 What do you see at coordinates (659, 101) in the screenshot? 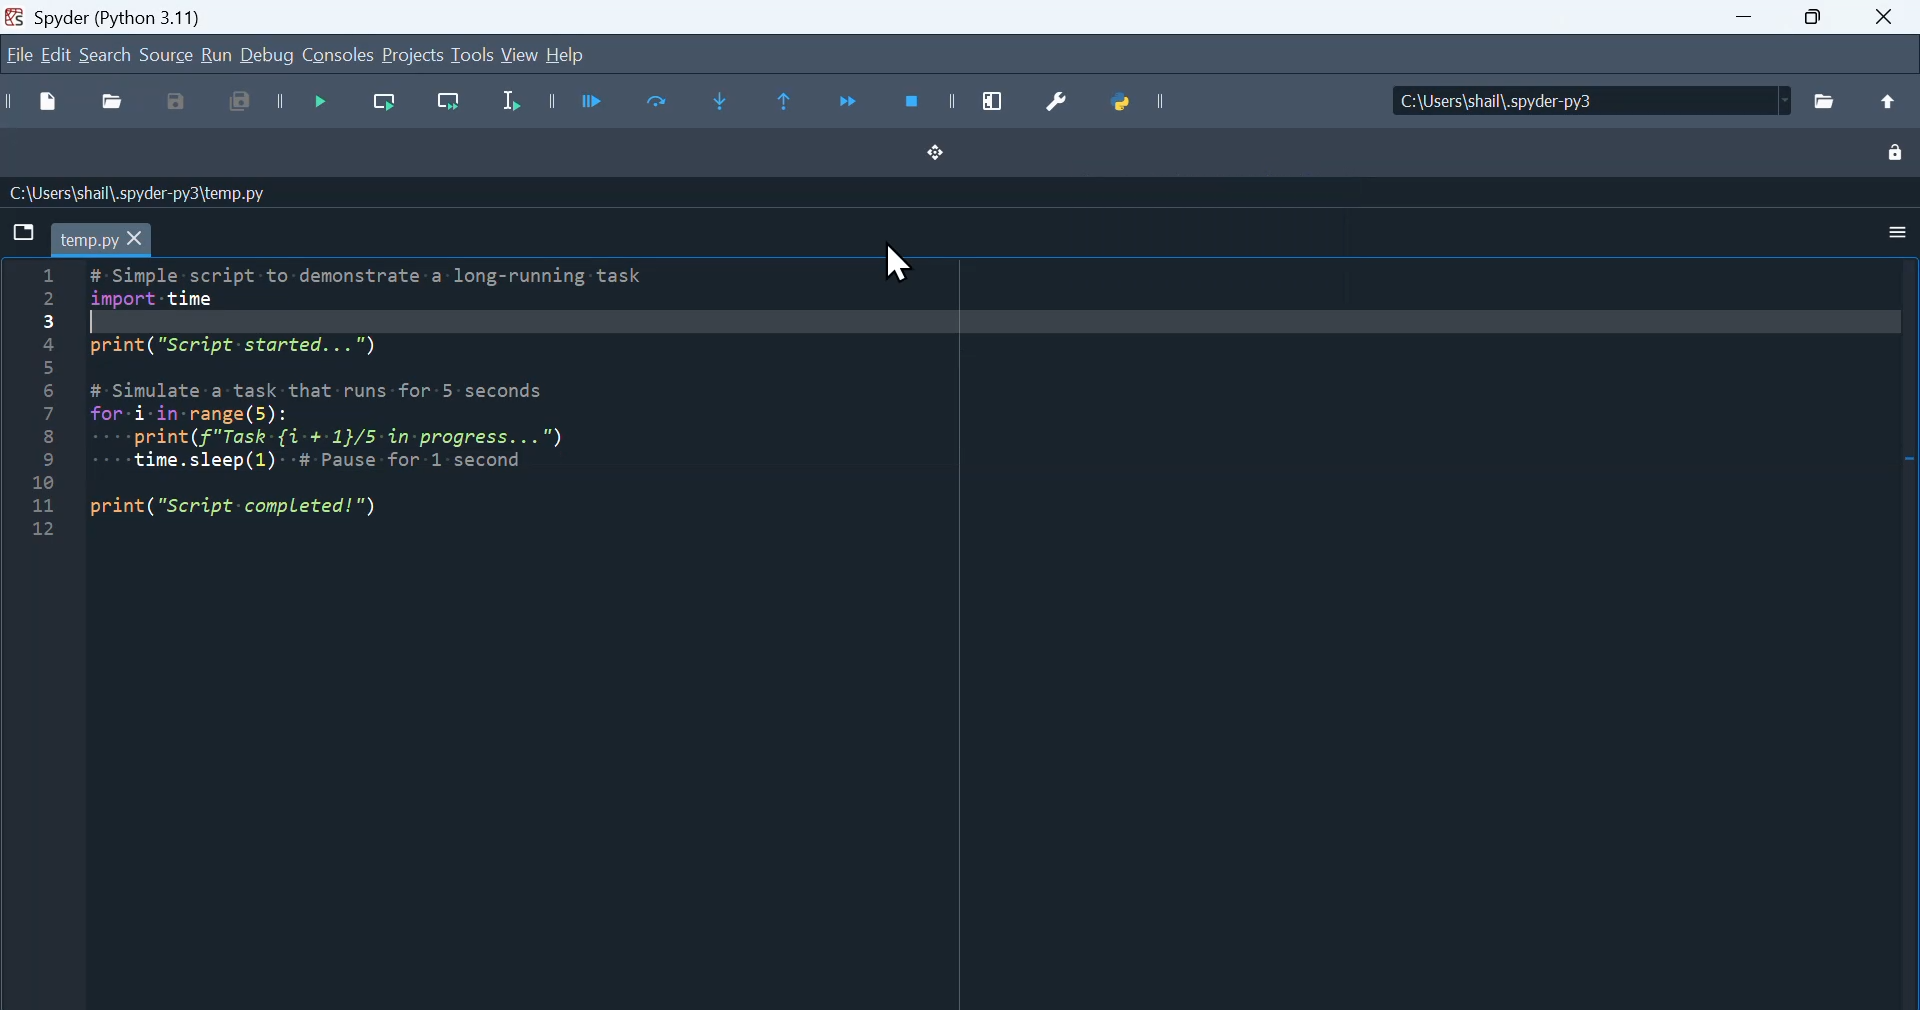
I see `Run current cell` at bounding box center [659, 101].